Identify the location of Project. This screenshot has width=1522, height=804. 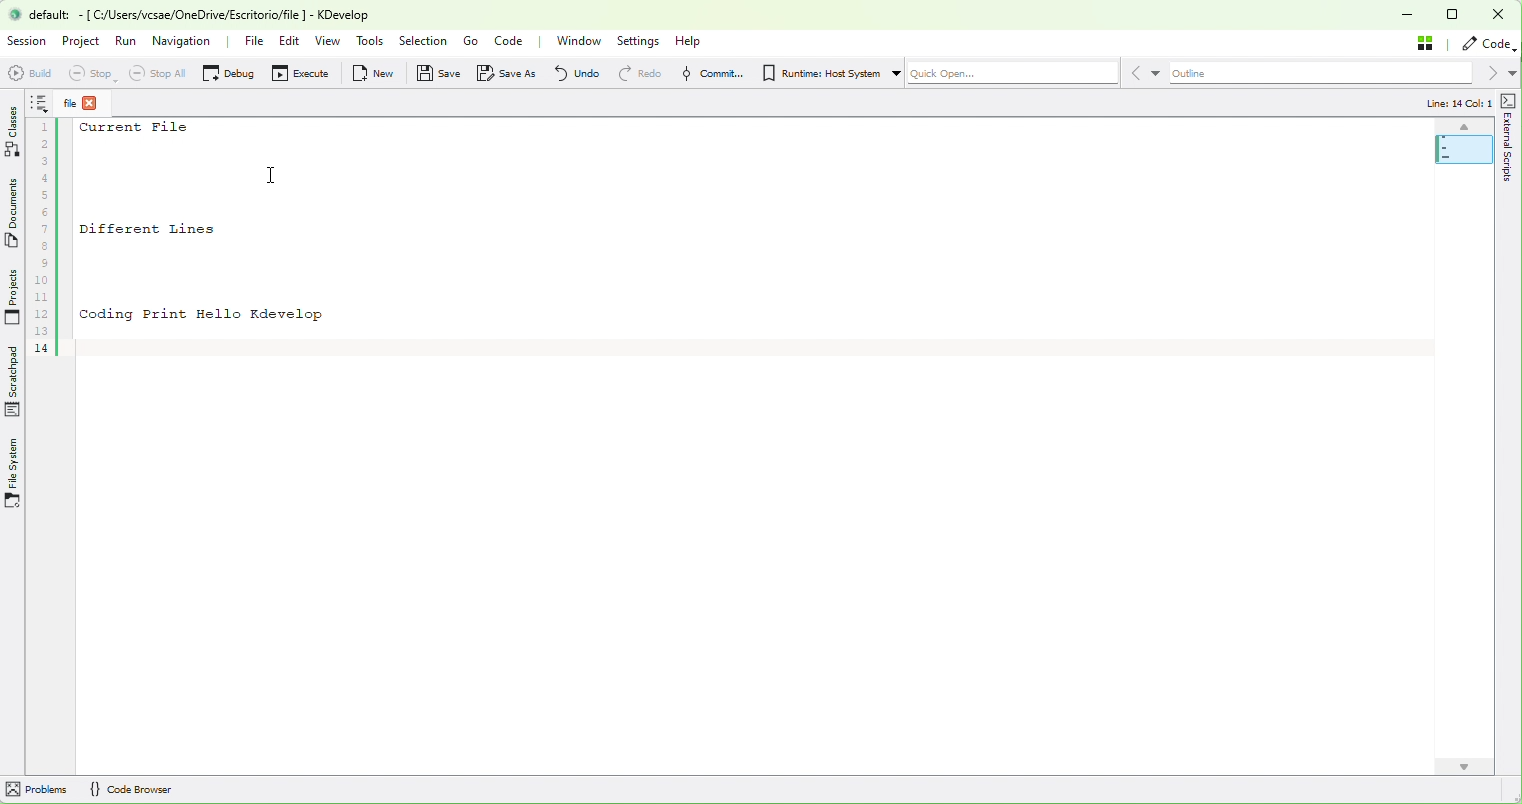
(82, 42).